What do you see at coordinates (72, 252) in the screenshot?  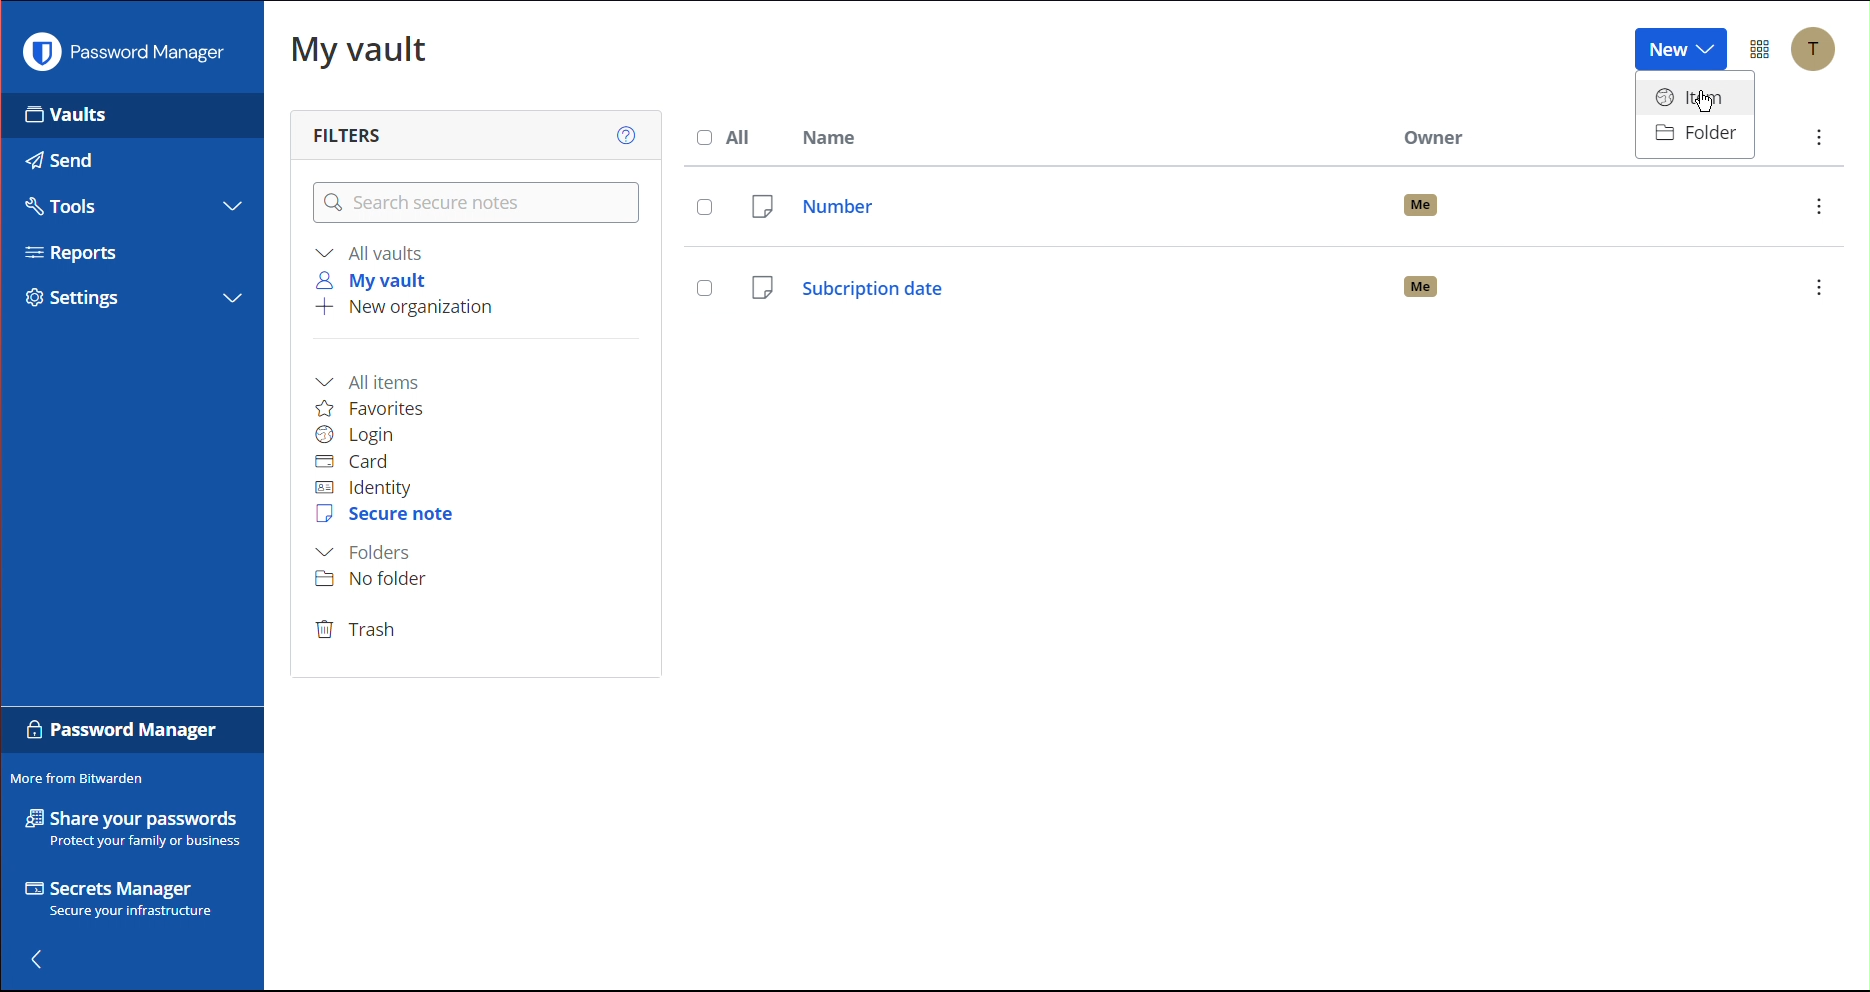 I see `Reports` at bounding box center [72, 252].